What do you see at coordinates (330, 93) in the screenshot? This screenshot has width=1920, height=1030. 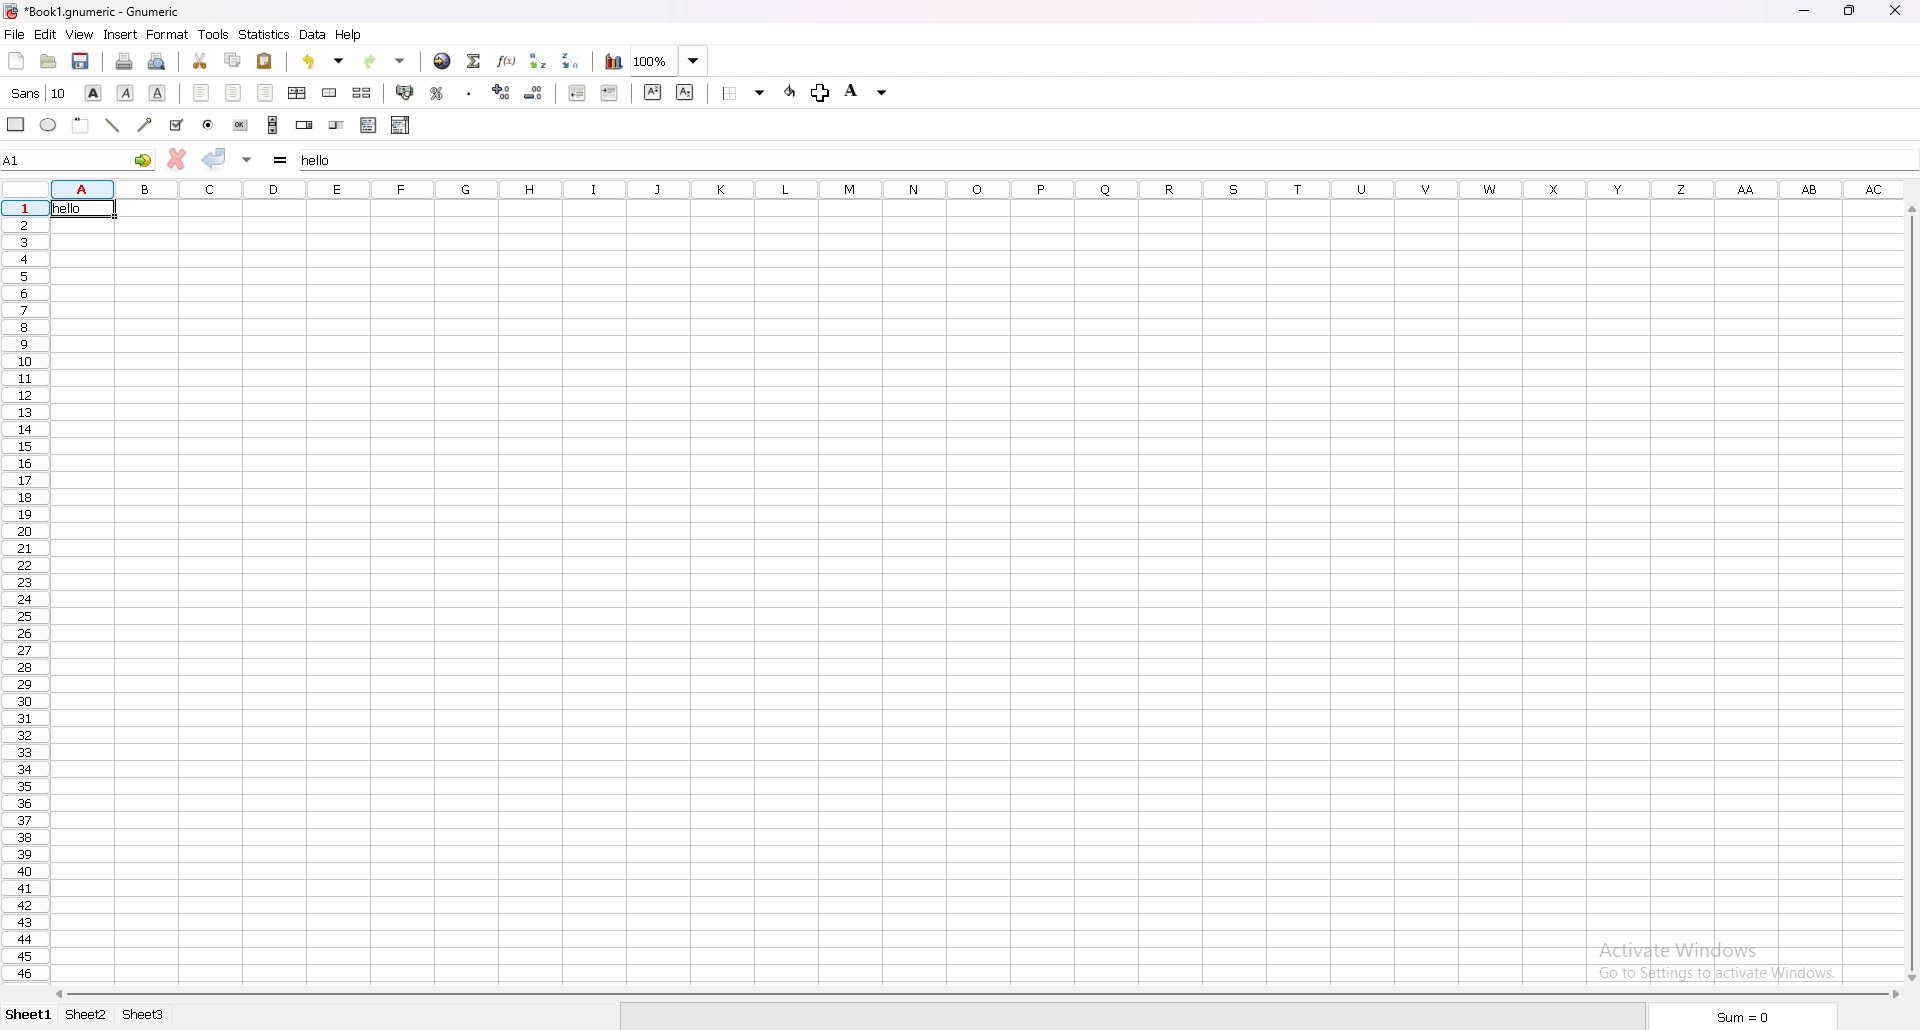 I see `merge cells` at bounding box center [330, 93].